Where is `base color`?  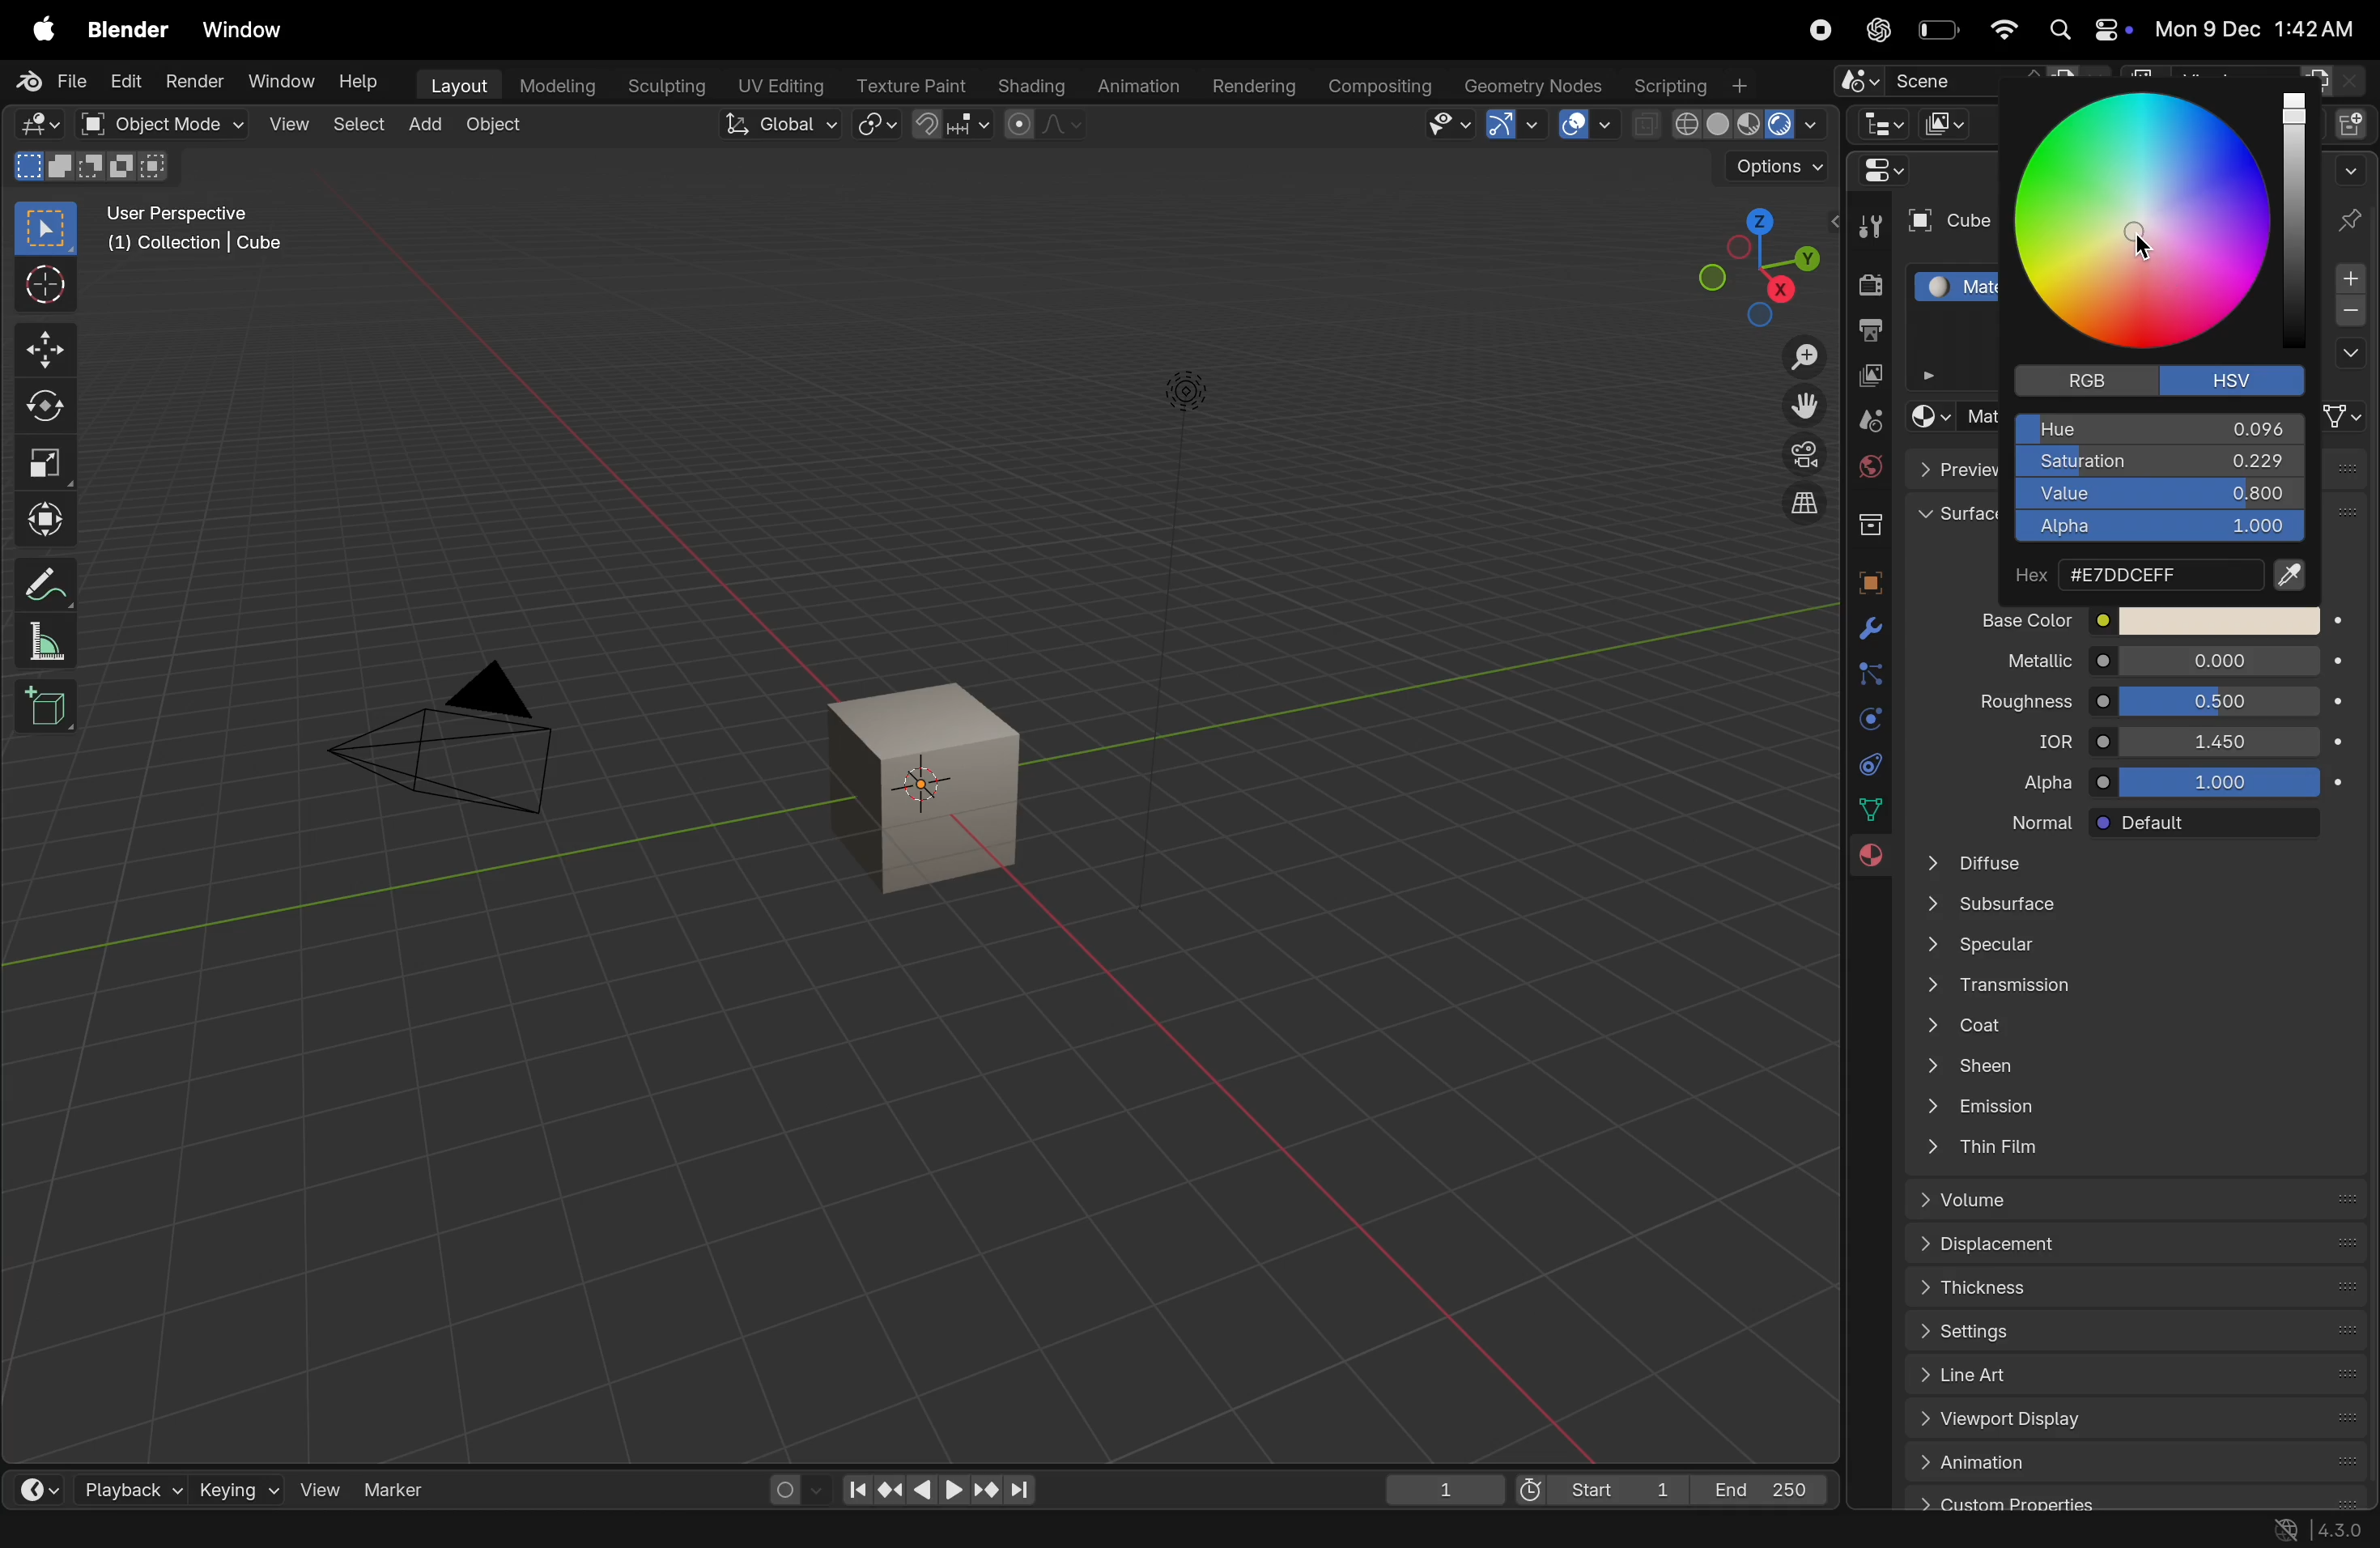 base color is located at coordinates (2013, 619).